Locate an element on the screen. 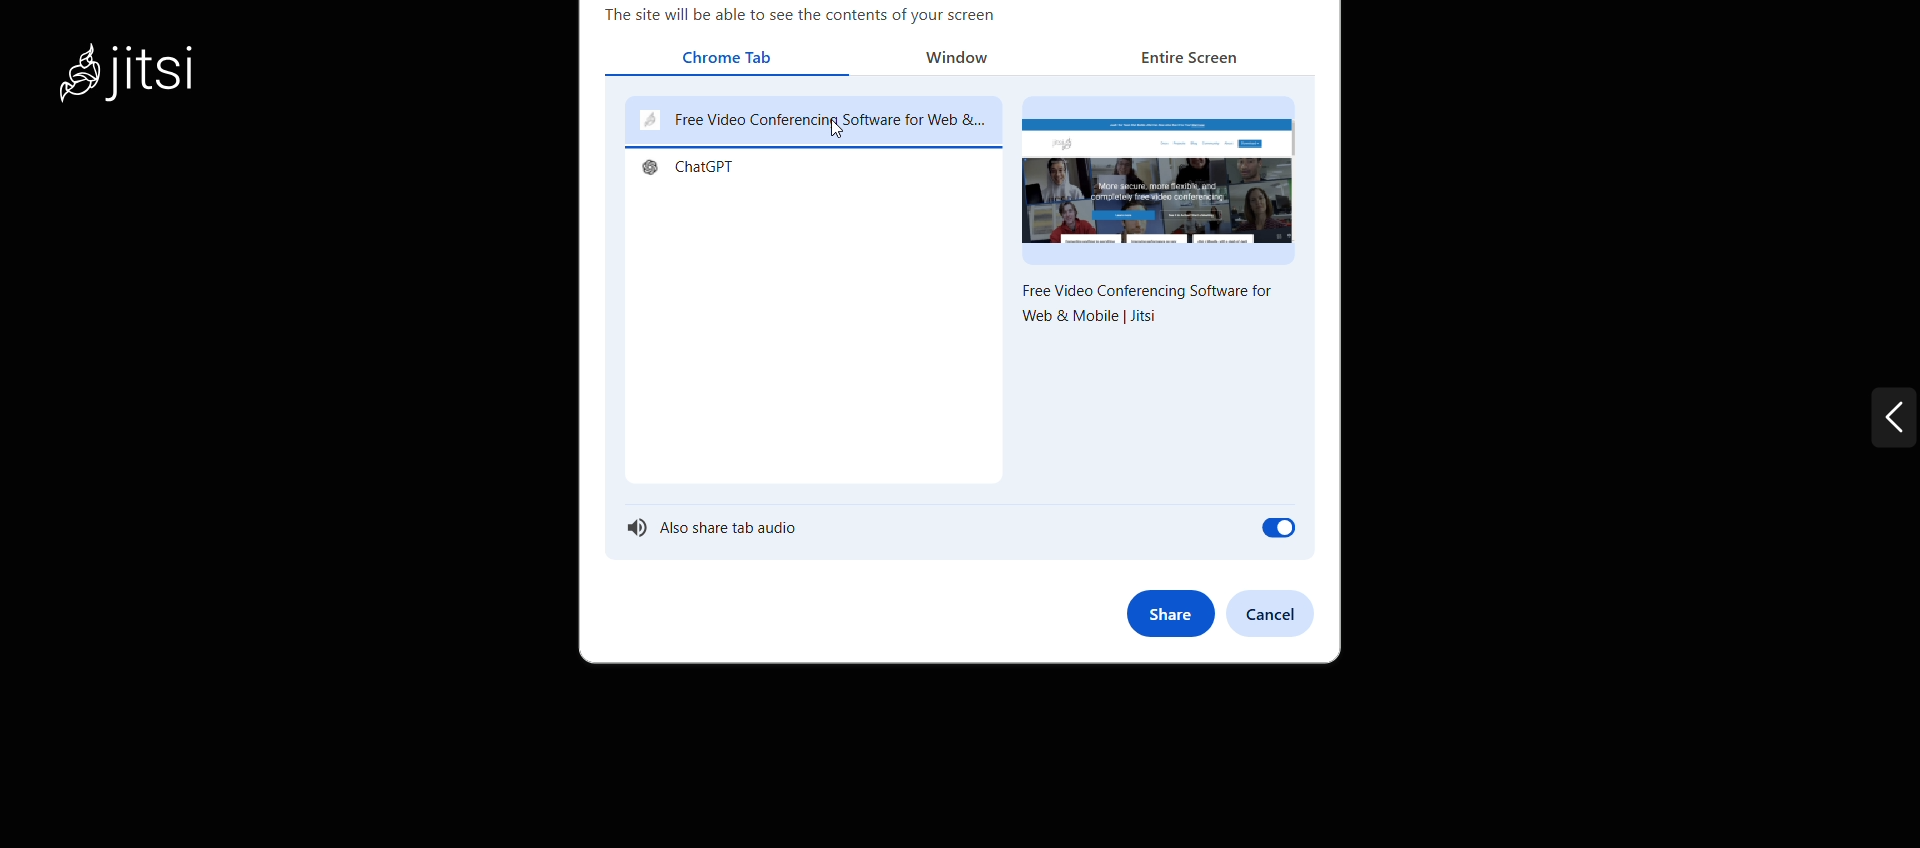 The height and width of the screenshot is (848, 1920). Free Video Conferencing Software for Web &.. is located at coordinates (812, 120).